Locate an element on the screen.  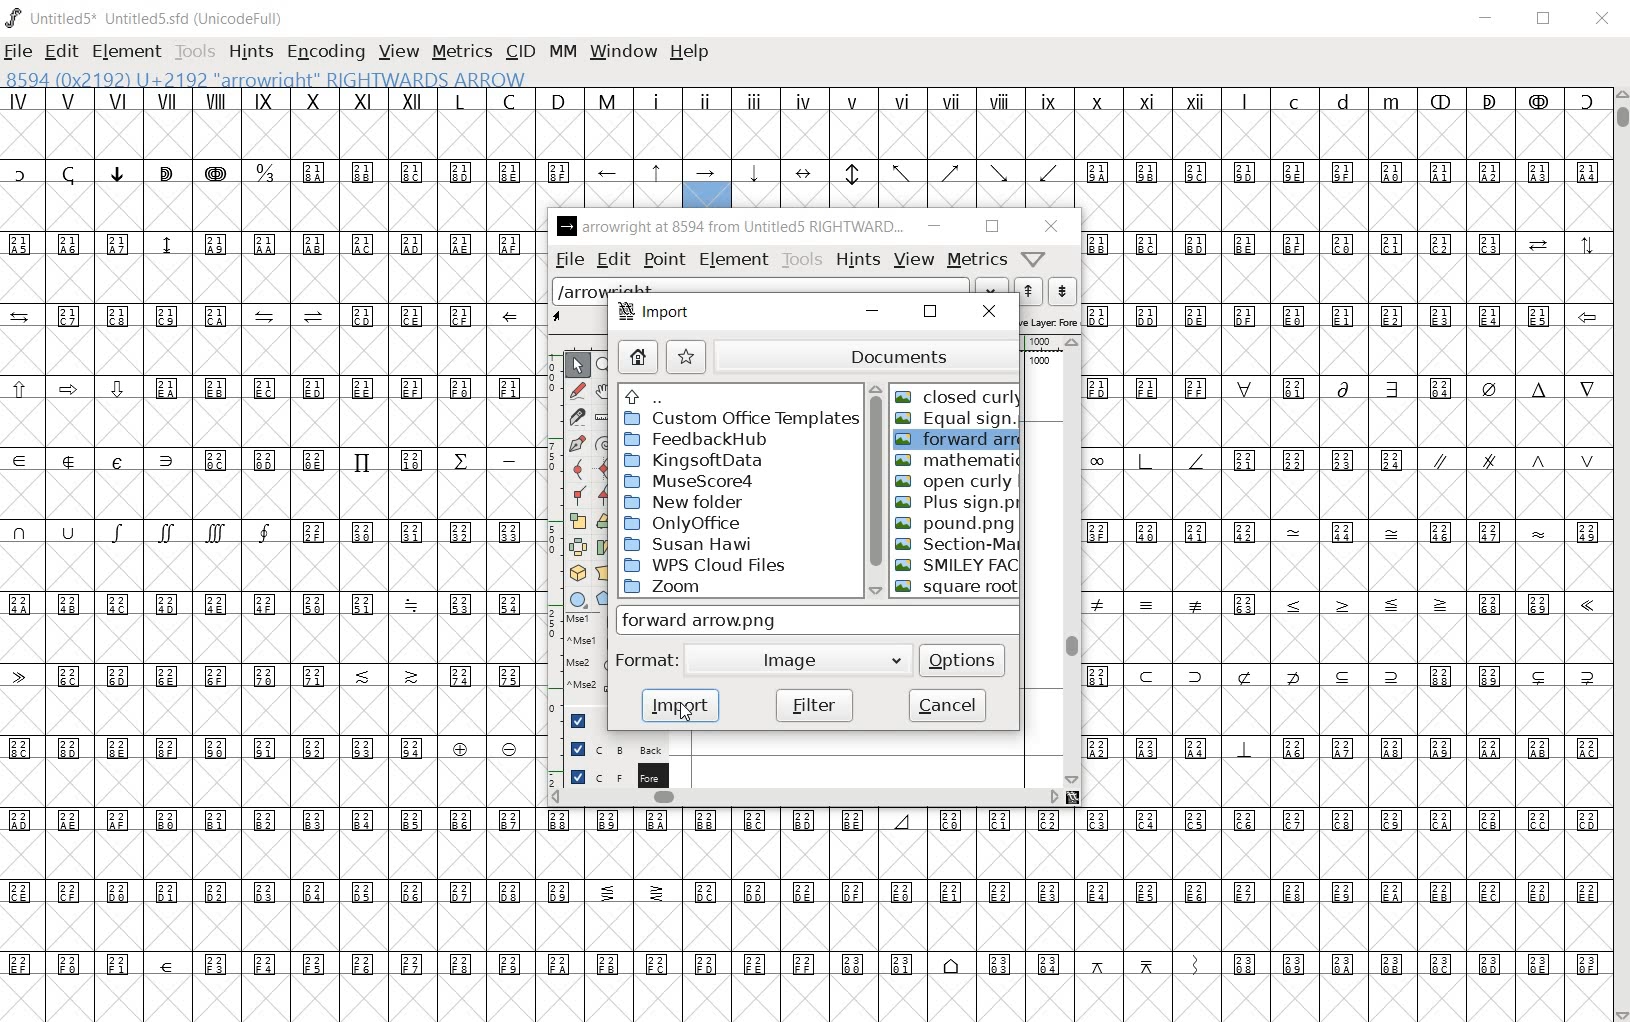
WINDOW is located at coordinates (625, 53).